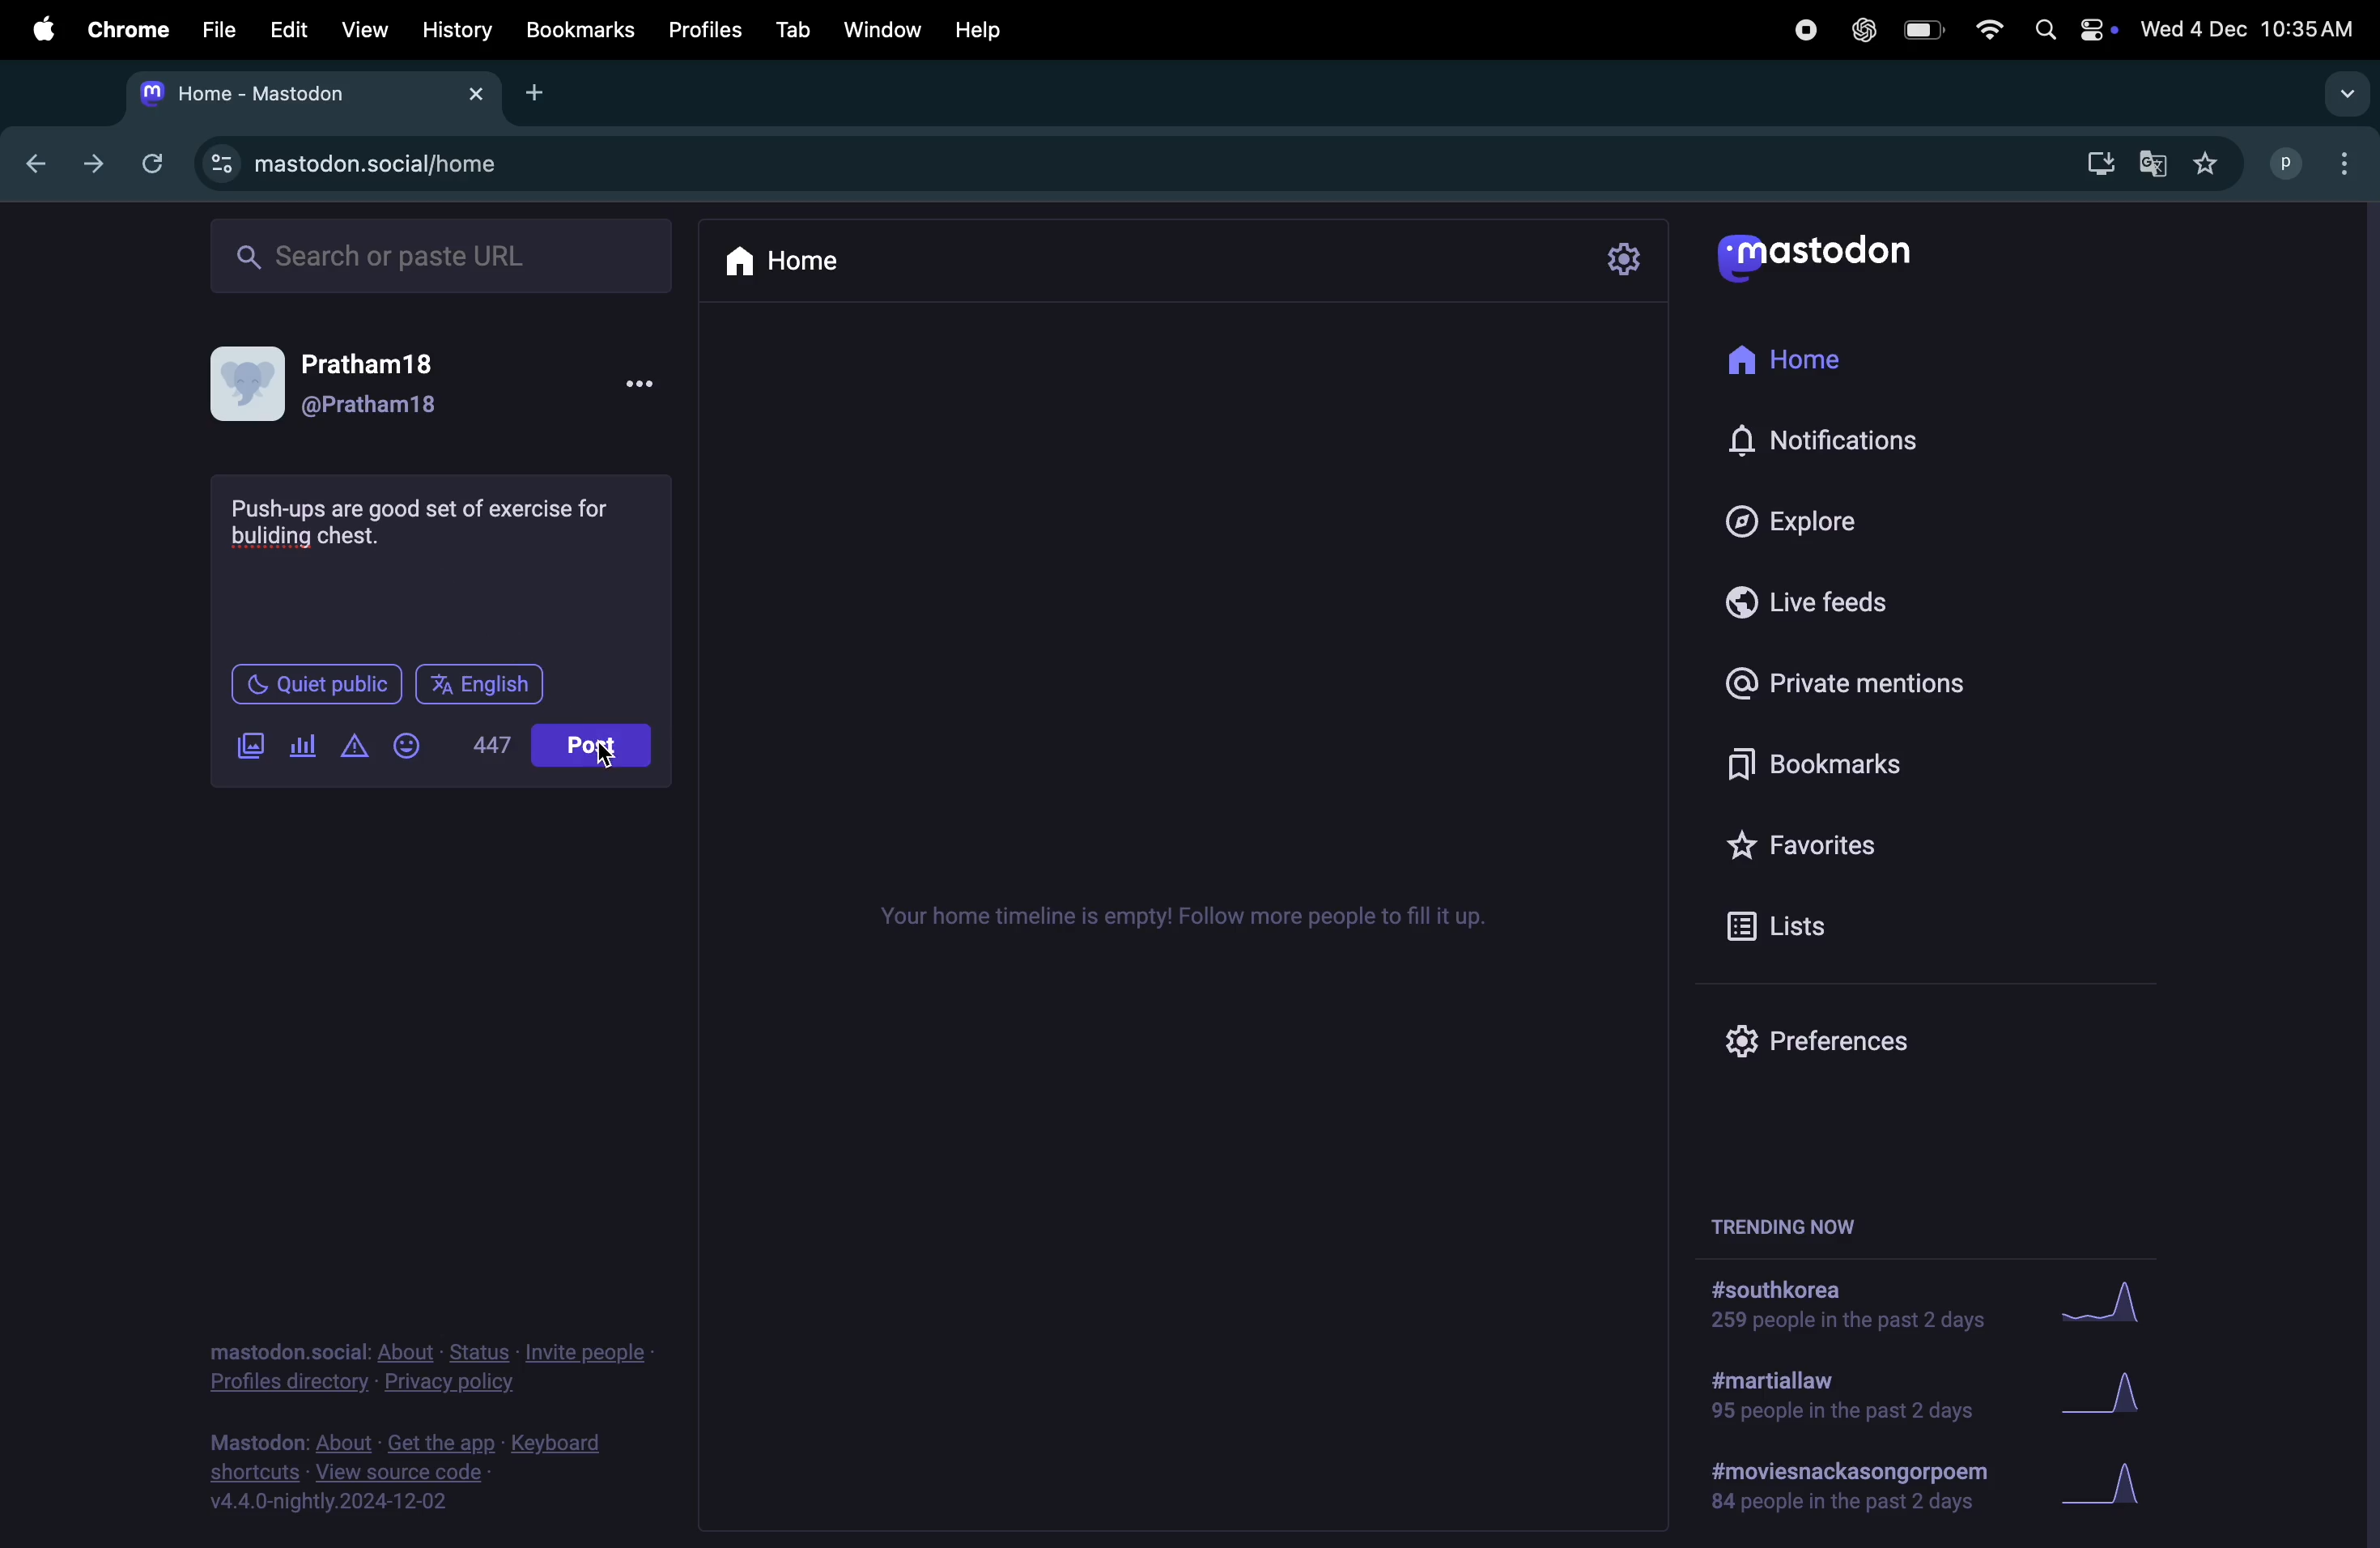  I want to click on Notifications, so click(1827, 442).